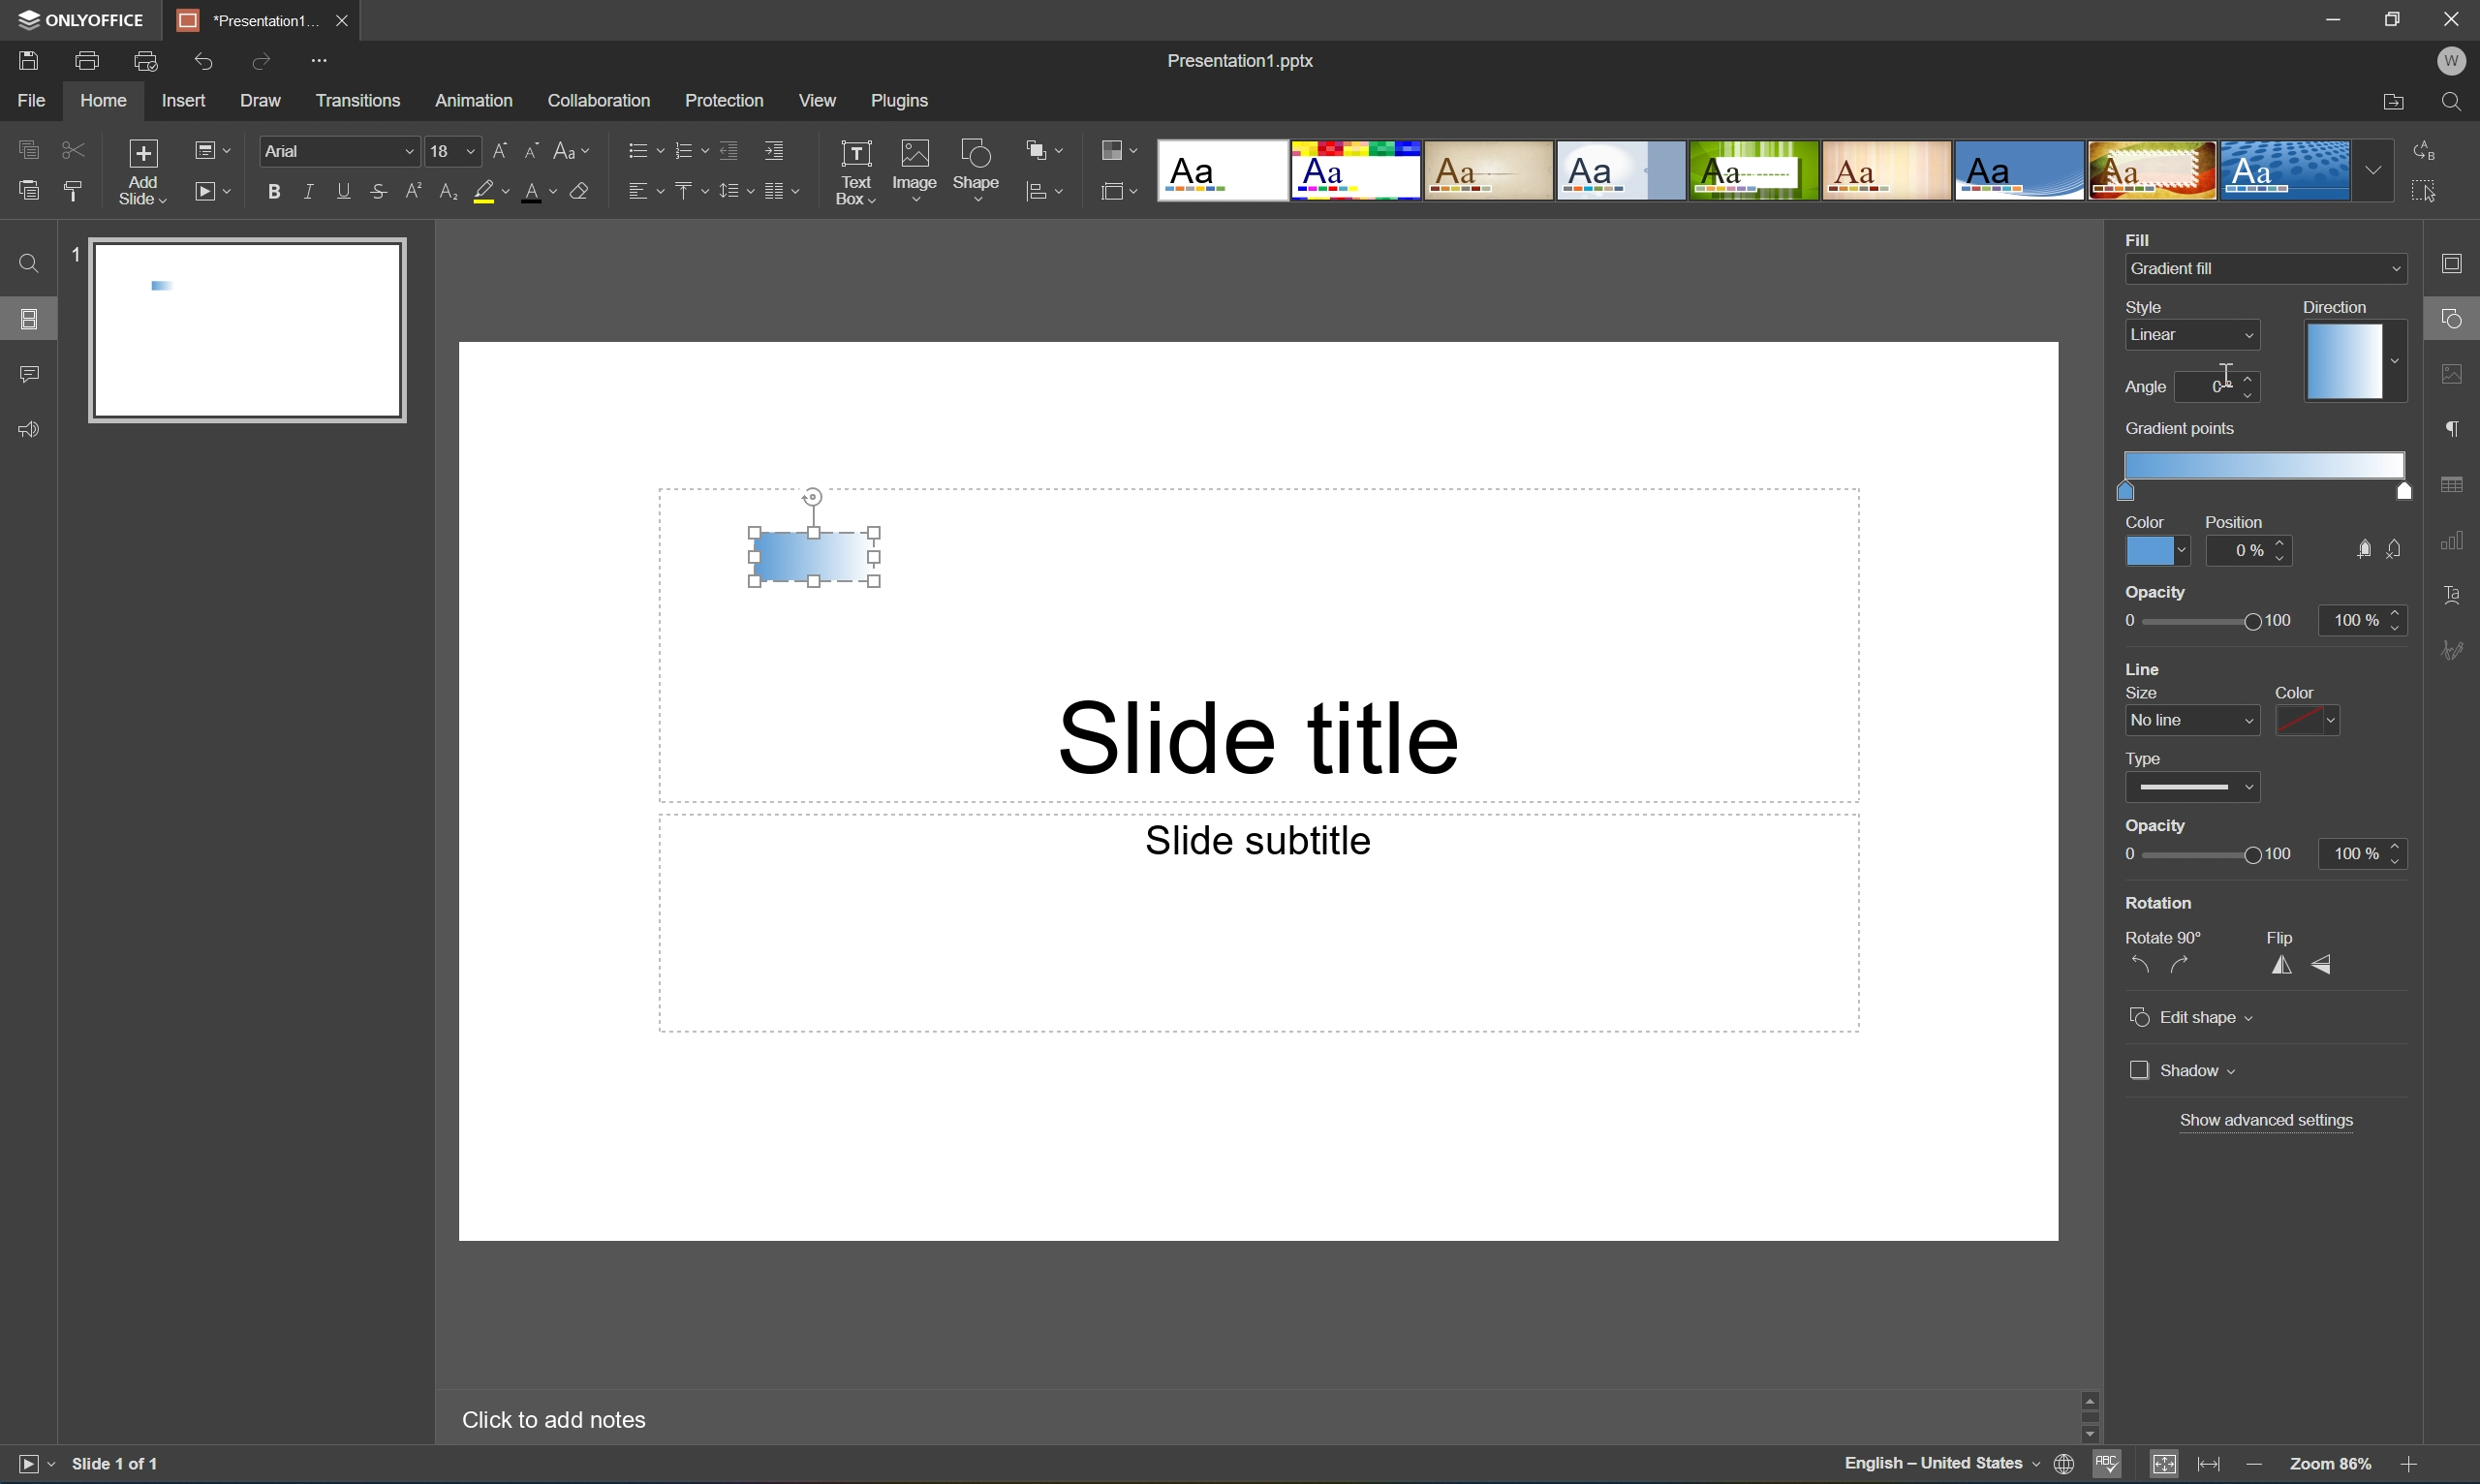 This screenshot has height=1484, width=2480. Describe the element at coordinates (240, 20) in the screenshot. I see `Presentation1...` at that location.